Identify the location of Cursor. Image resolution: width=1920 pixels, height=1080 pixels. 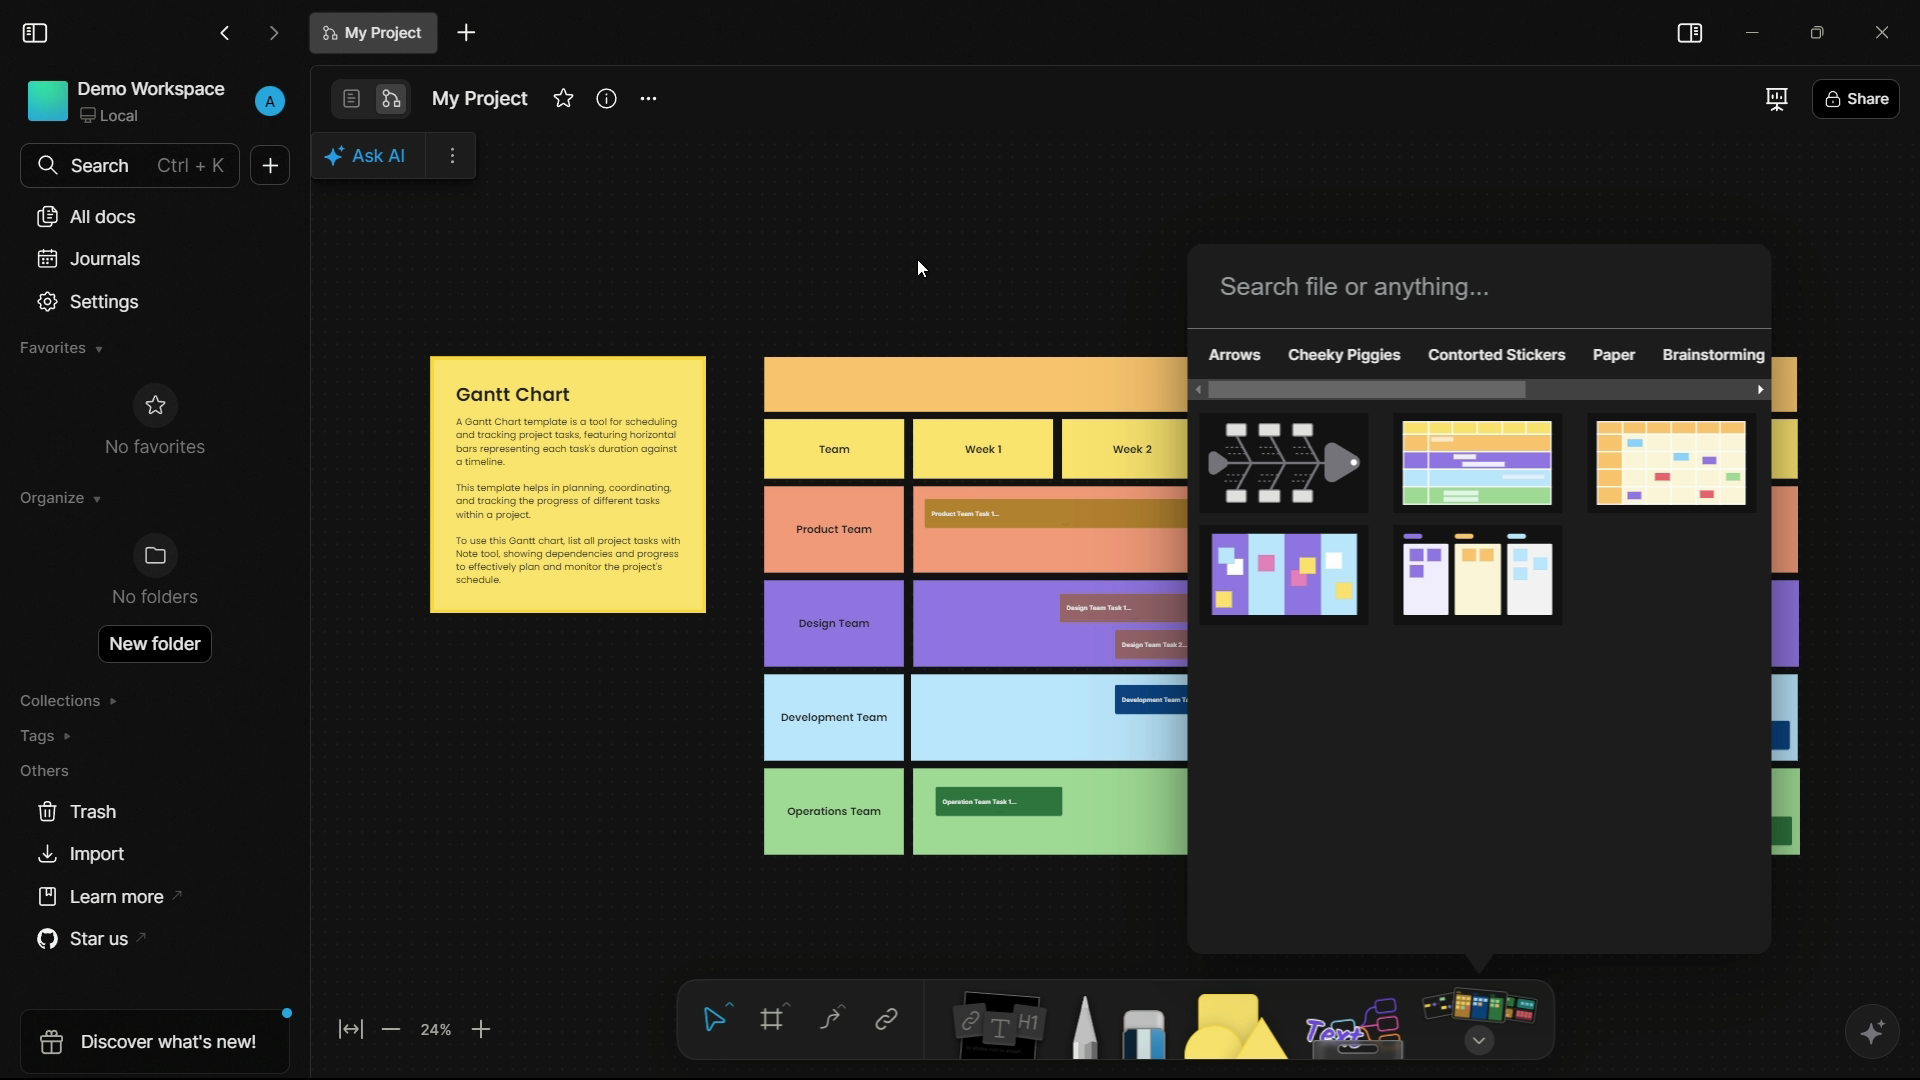
(931, 269).